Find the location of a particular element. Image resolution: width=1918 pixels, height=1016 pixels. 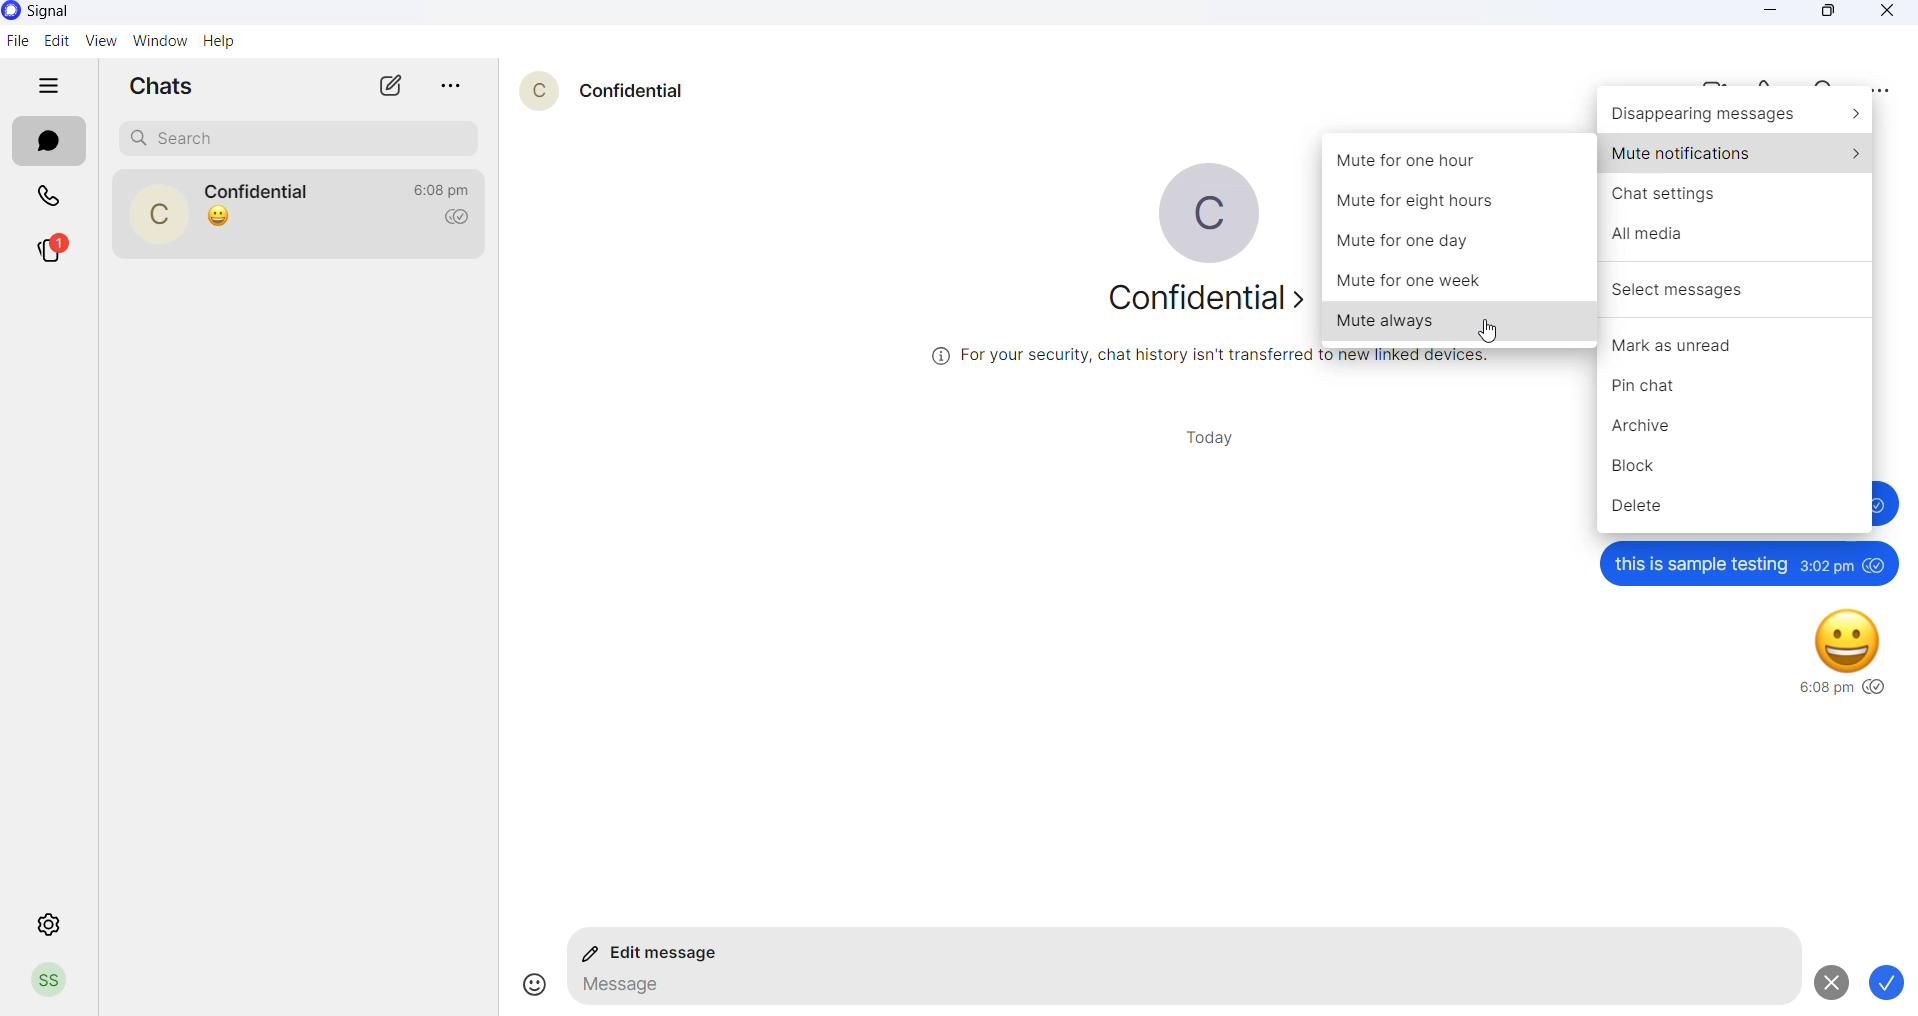

block is located at coordinates (1736, 469).